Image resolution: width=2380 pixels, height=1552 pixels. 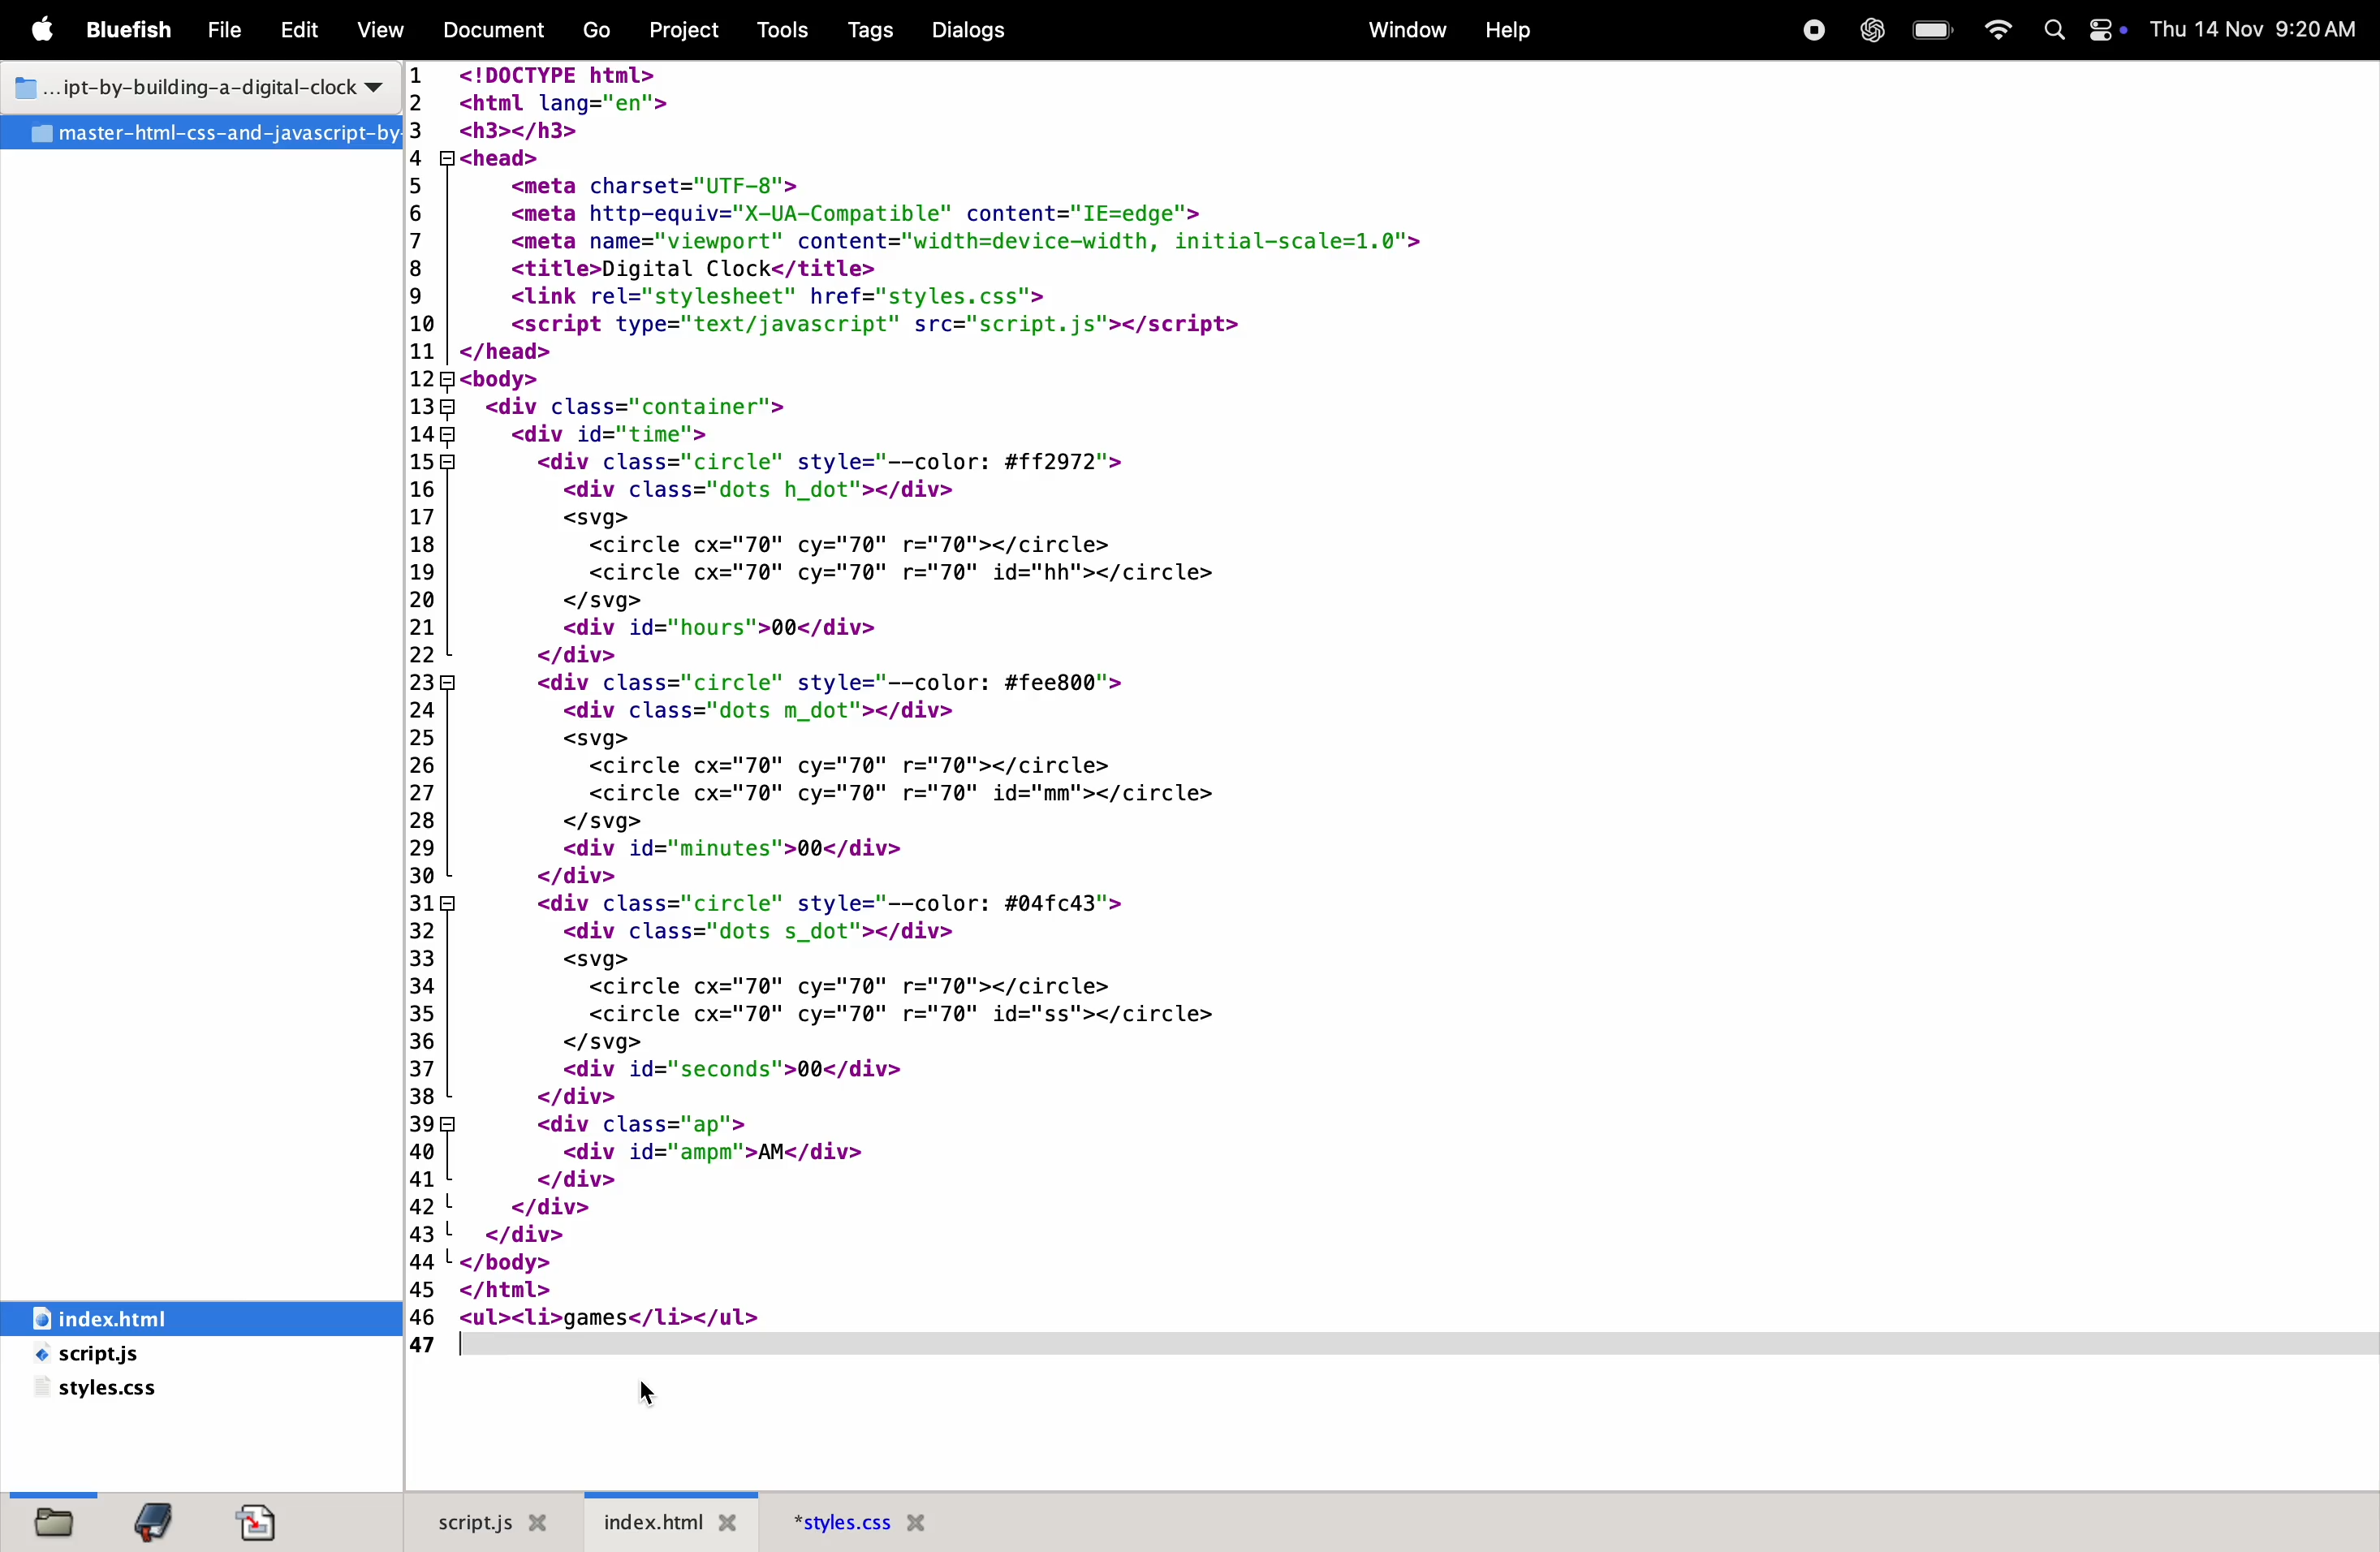 What do you see at coordinates (49, 1520) in the screenshot?
I see `file` at bounding box center [49, 1520].